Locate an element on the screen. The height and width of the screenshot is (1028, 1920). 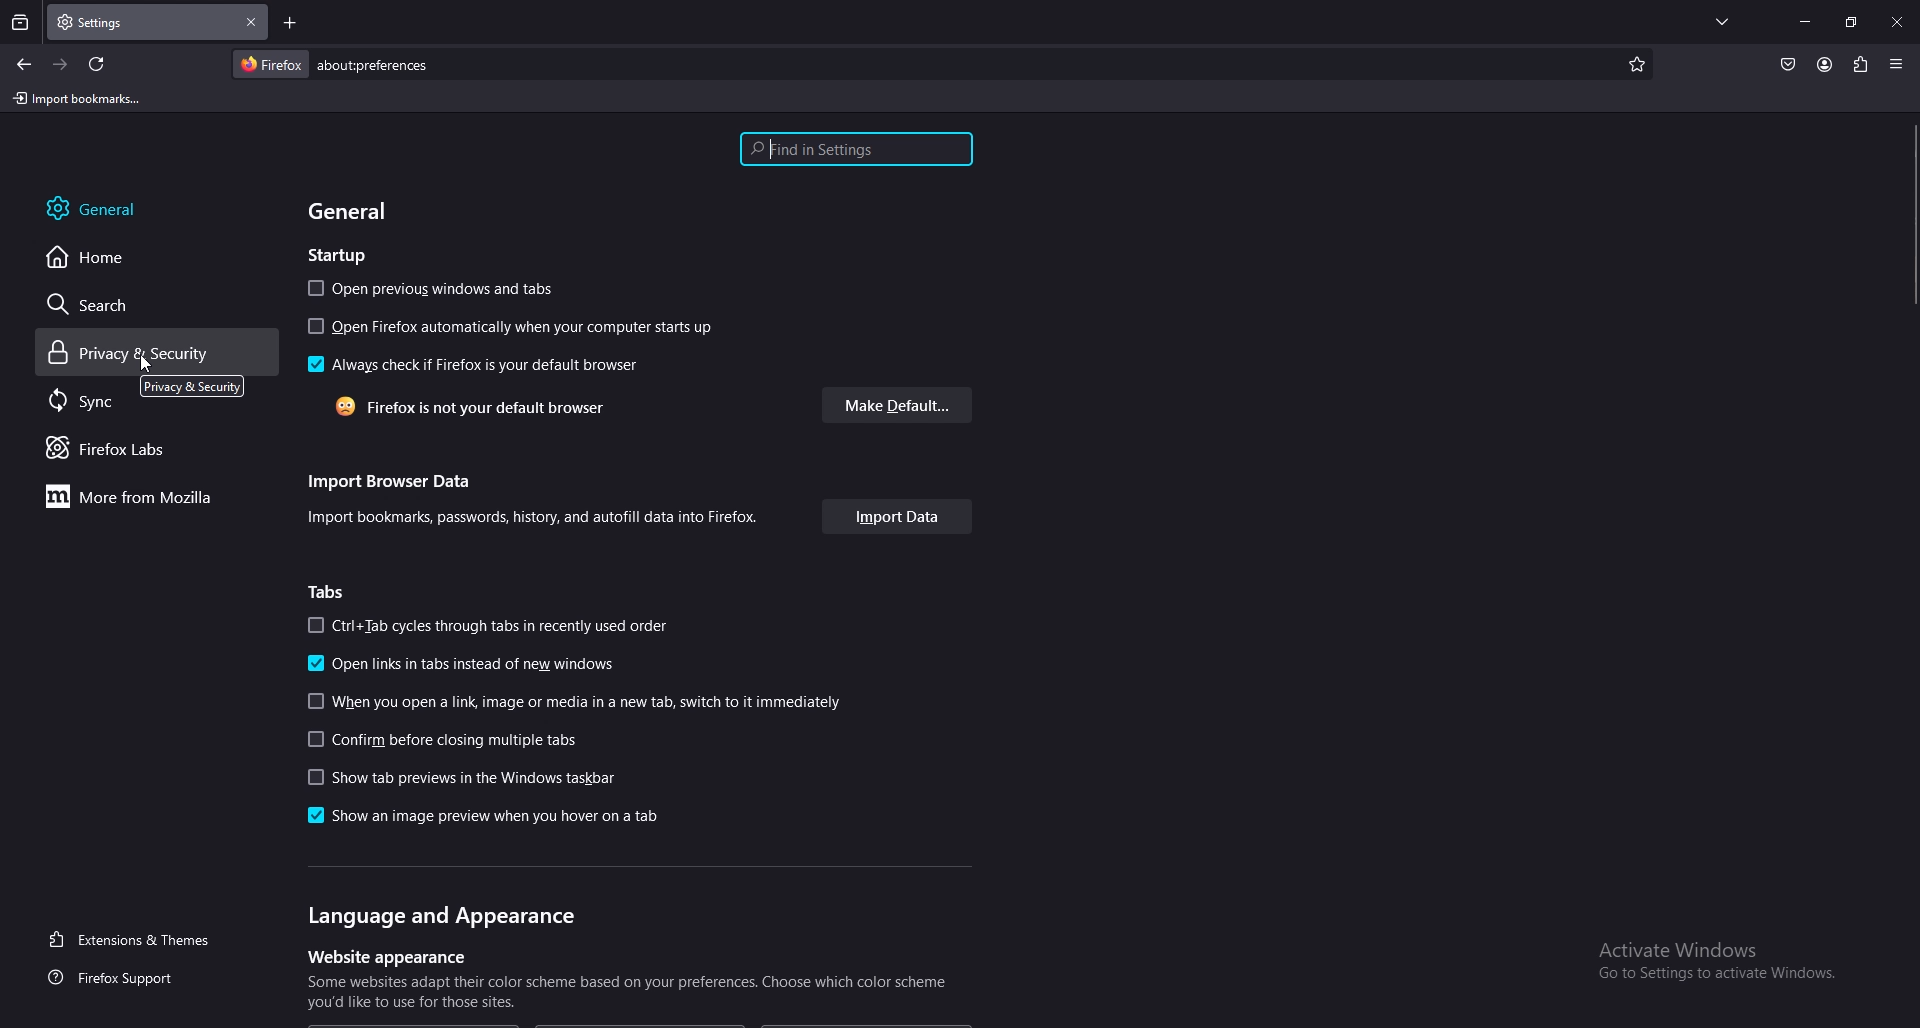
privacy and security is located at coordinates (163, 353).